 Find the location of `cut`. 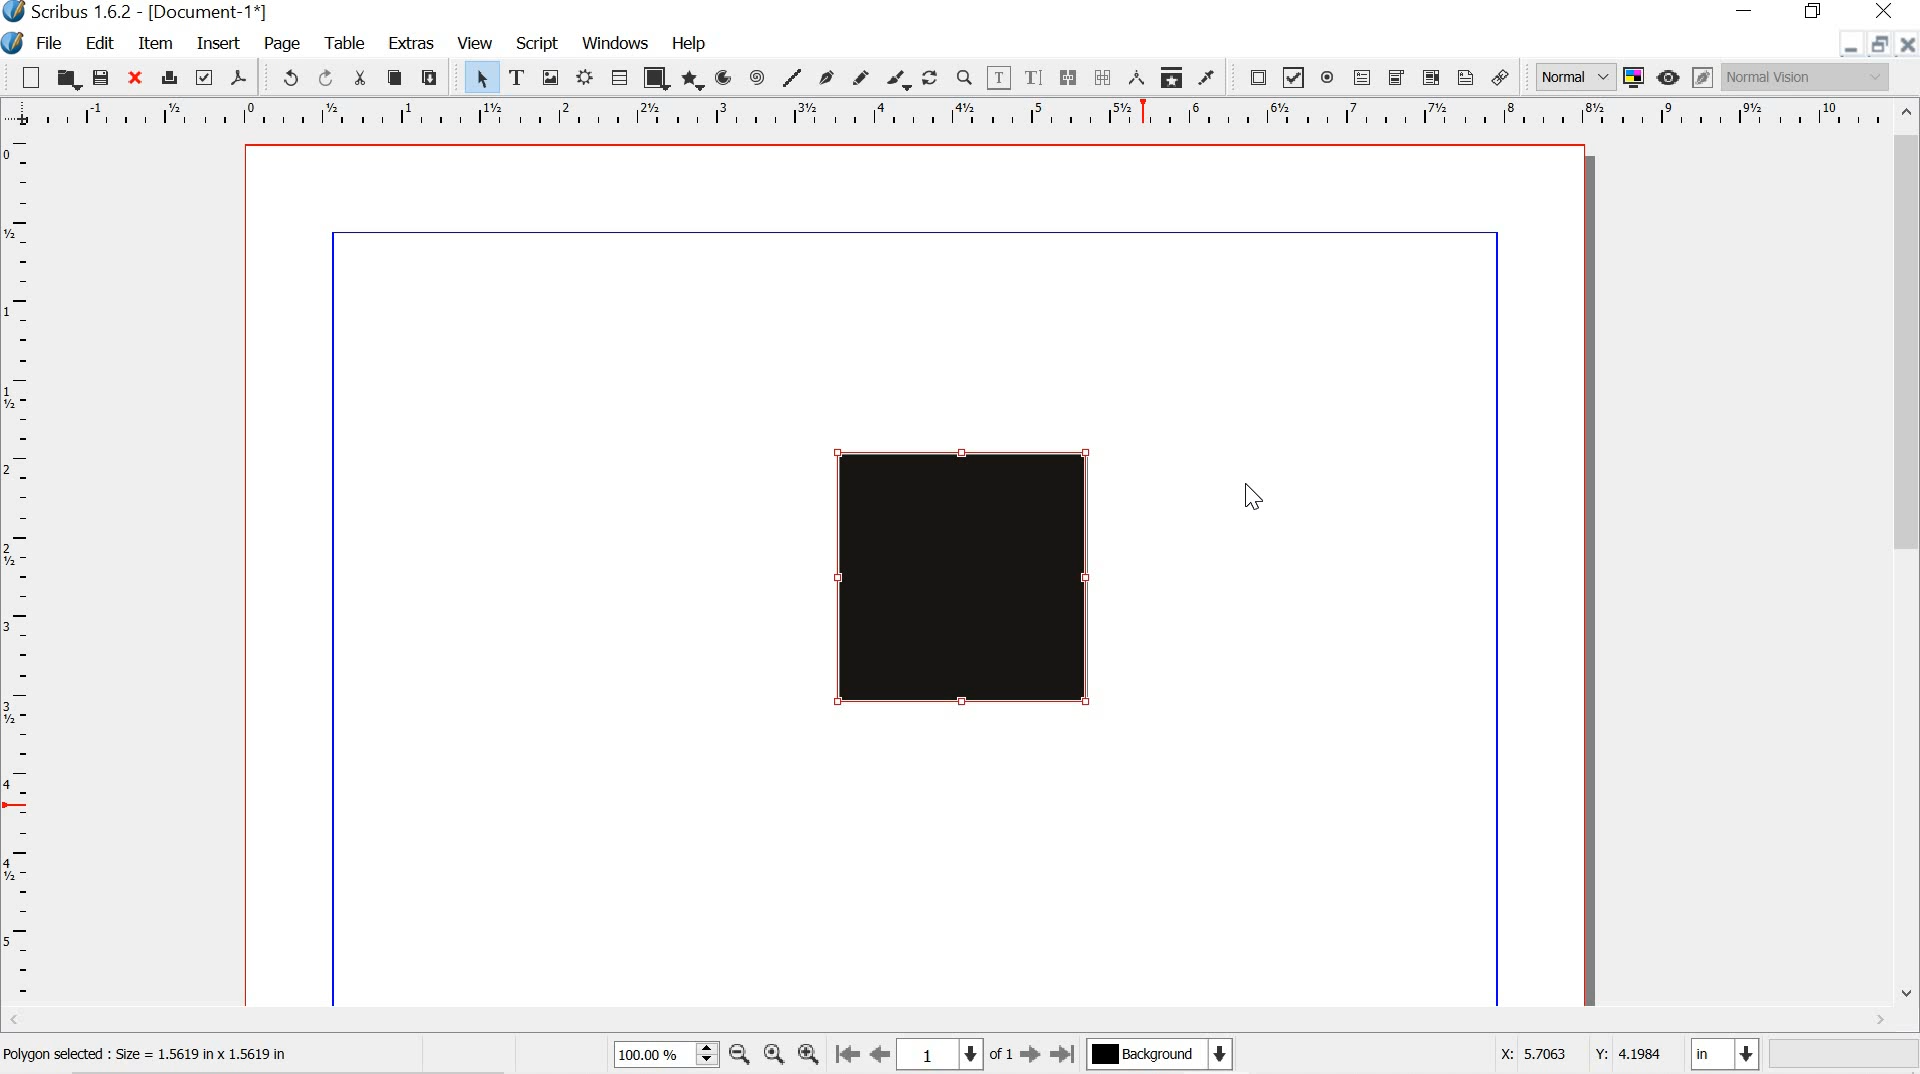

cut is located at coordinates (362, 78).